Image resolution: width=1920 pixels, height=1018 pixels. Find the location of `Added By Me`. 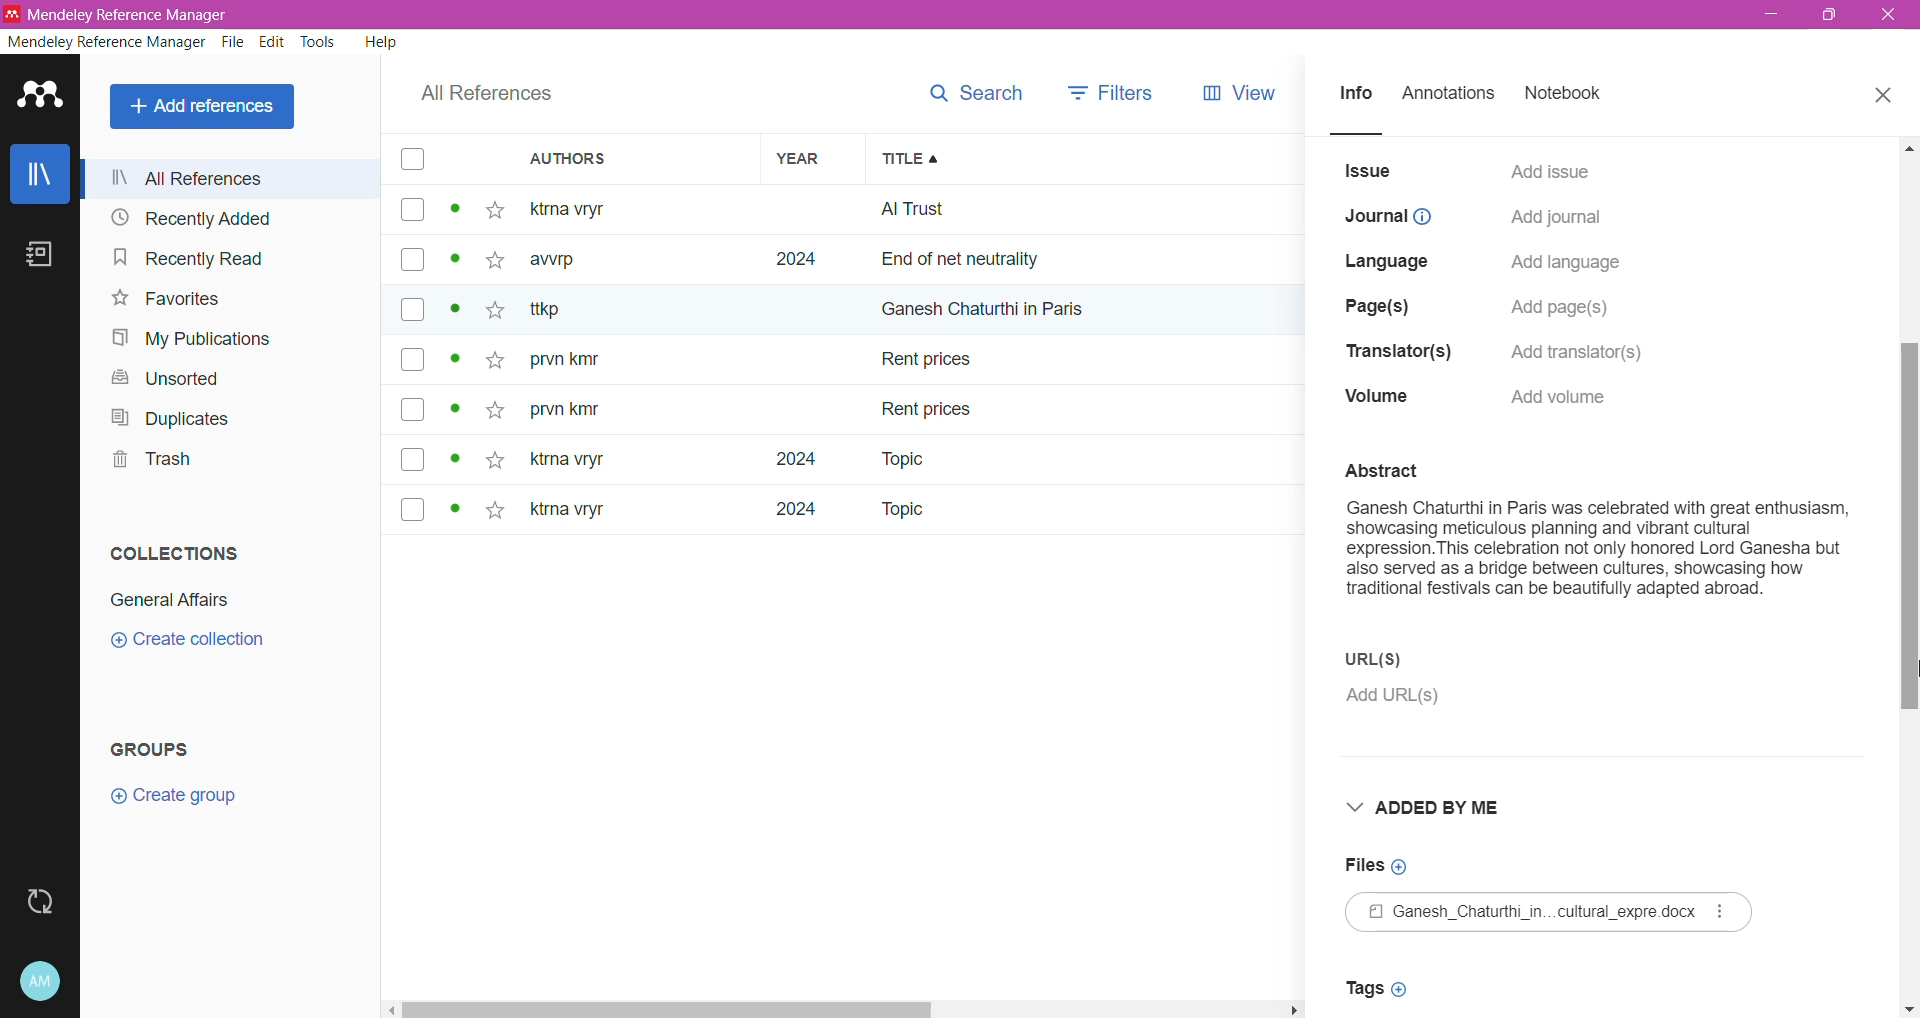

Added By Me is located at coordinates (1442, 809).